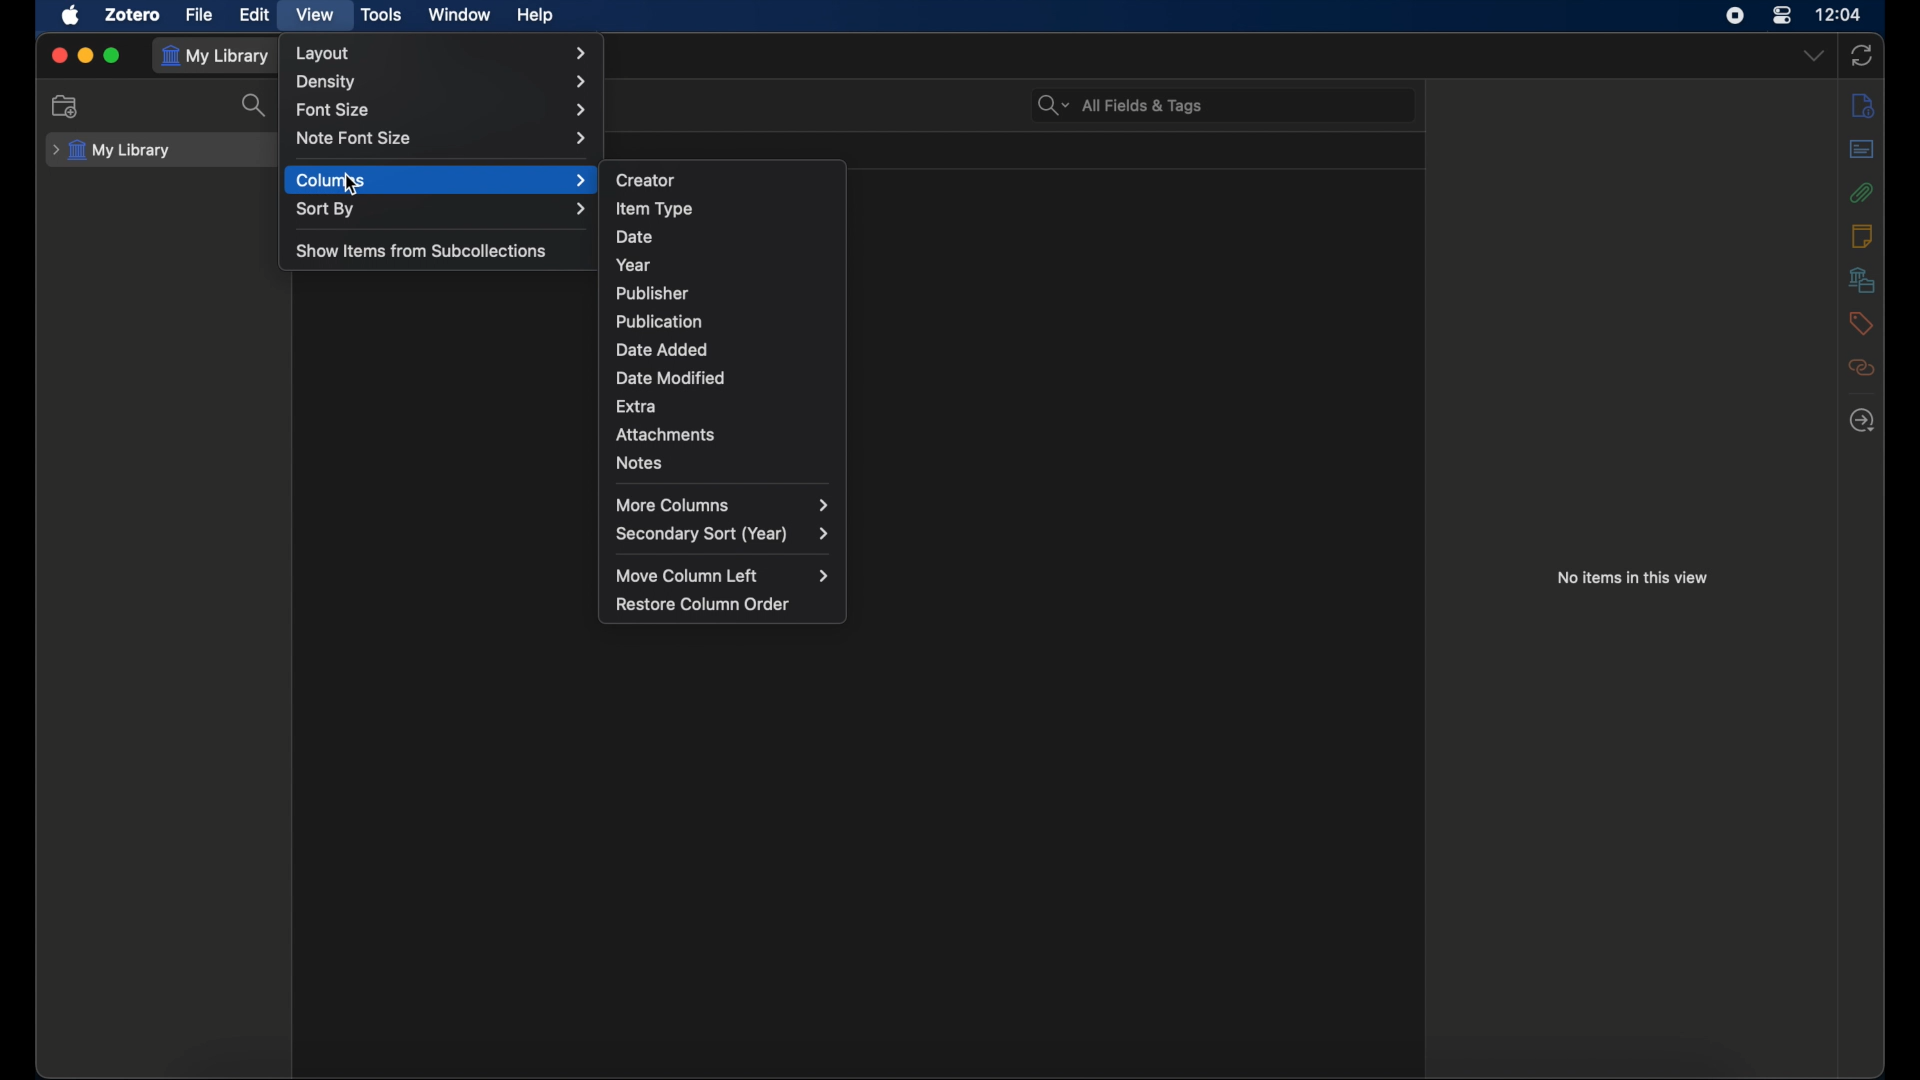  What do you see at coordinates (644, 178) in the screenshot?
I see `creator` at bounding box center [644, 178].